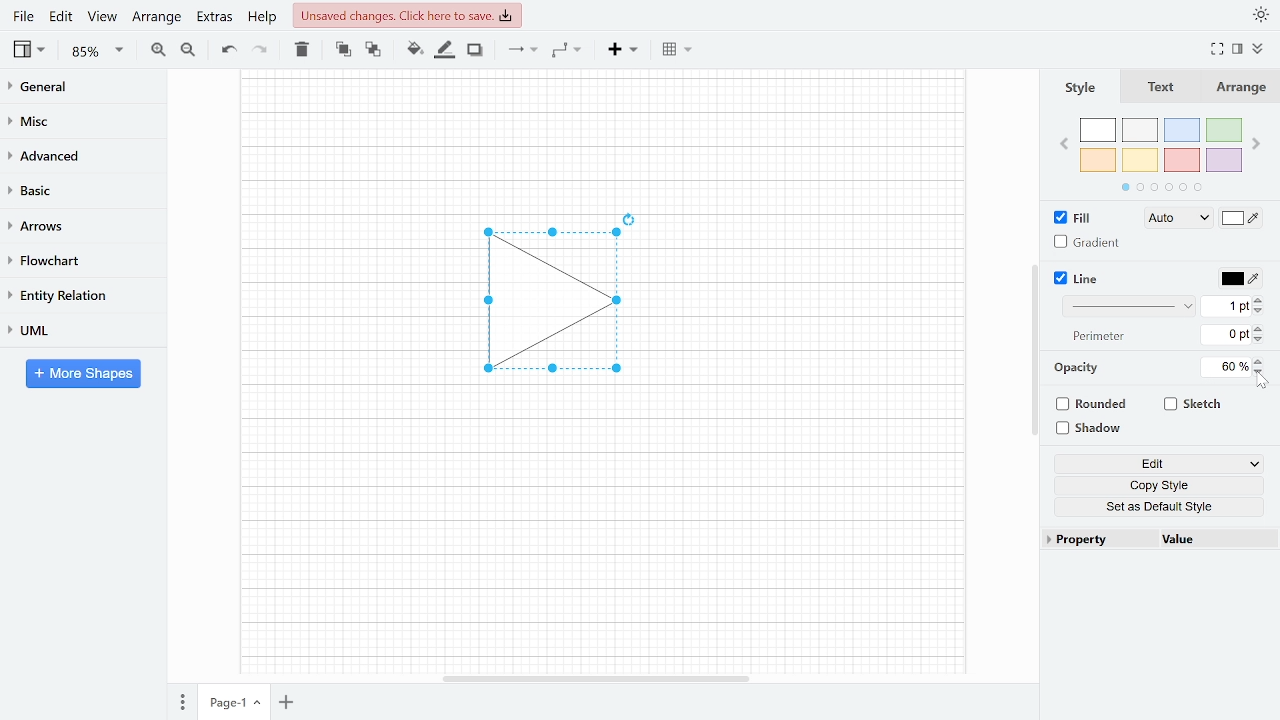  I want to click on Edit, so click(62, 16).